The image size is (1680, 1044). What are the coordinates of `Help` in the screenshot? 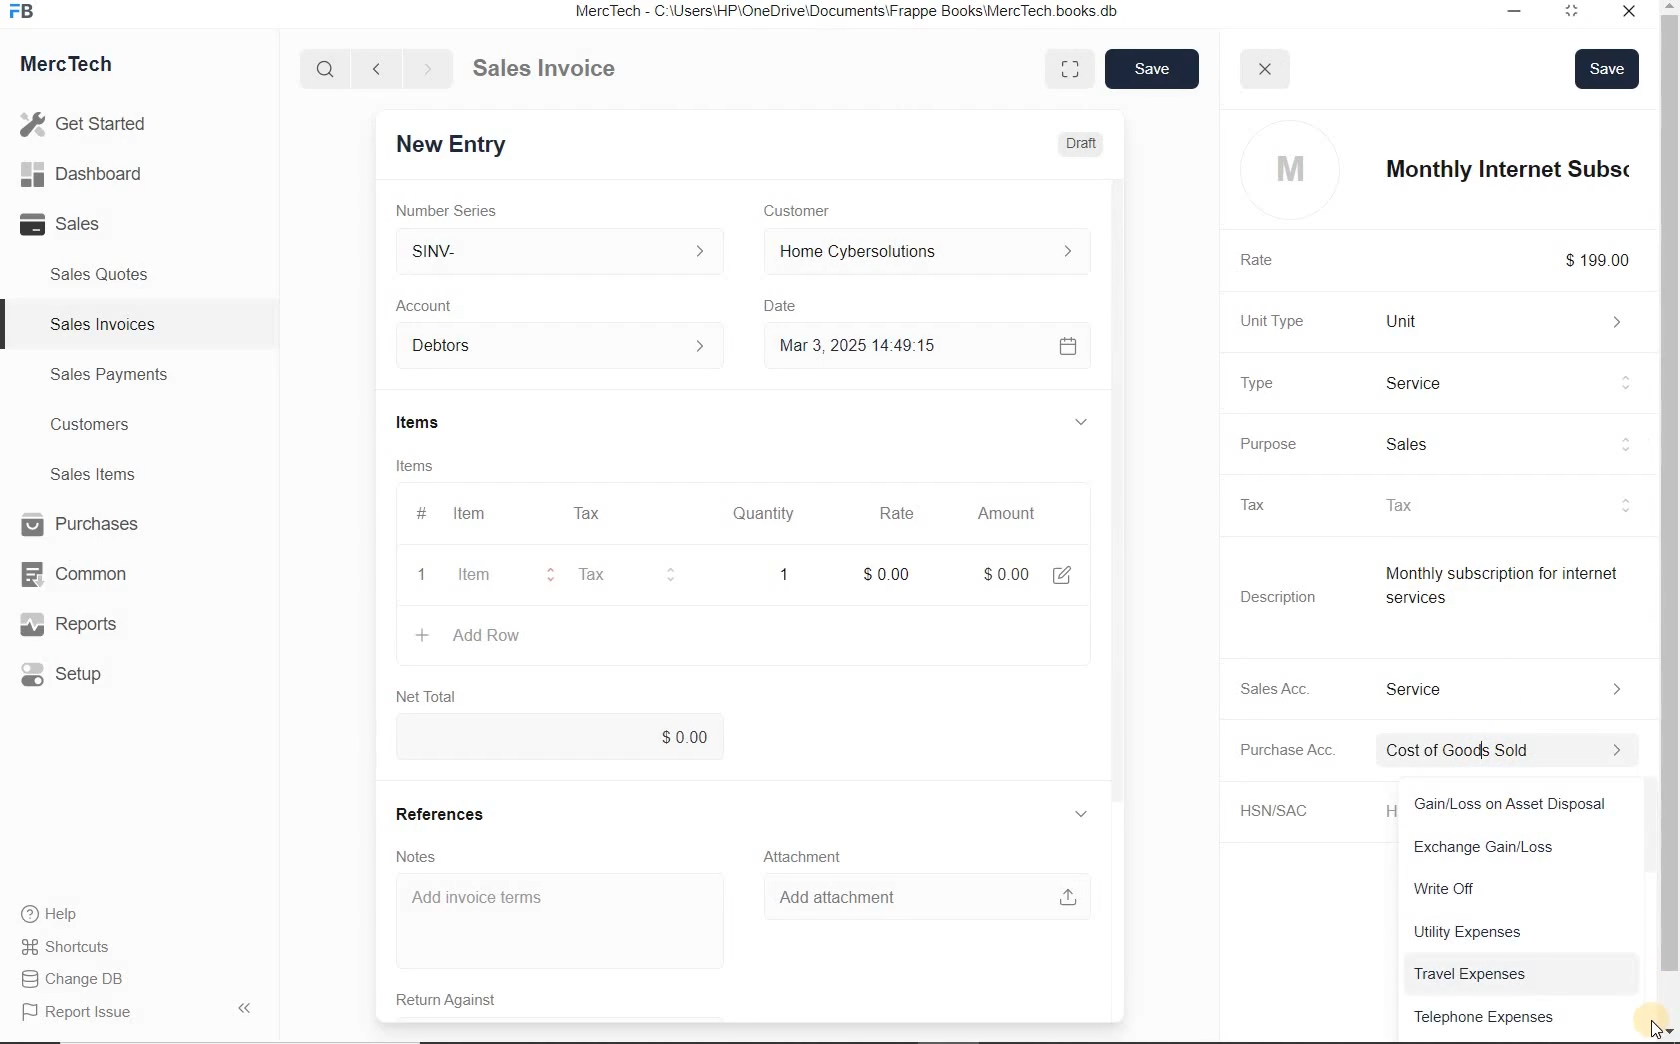 It's located at (60, 914).